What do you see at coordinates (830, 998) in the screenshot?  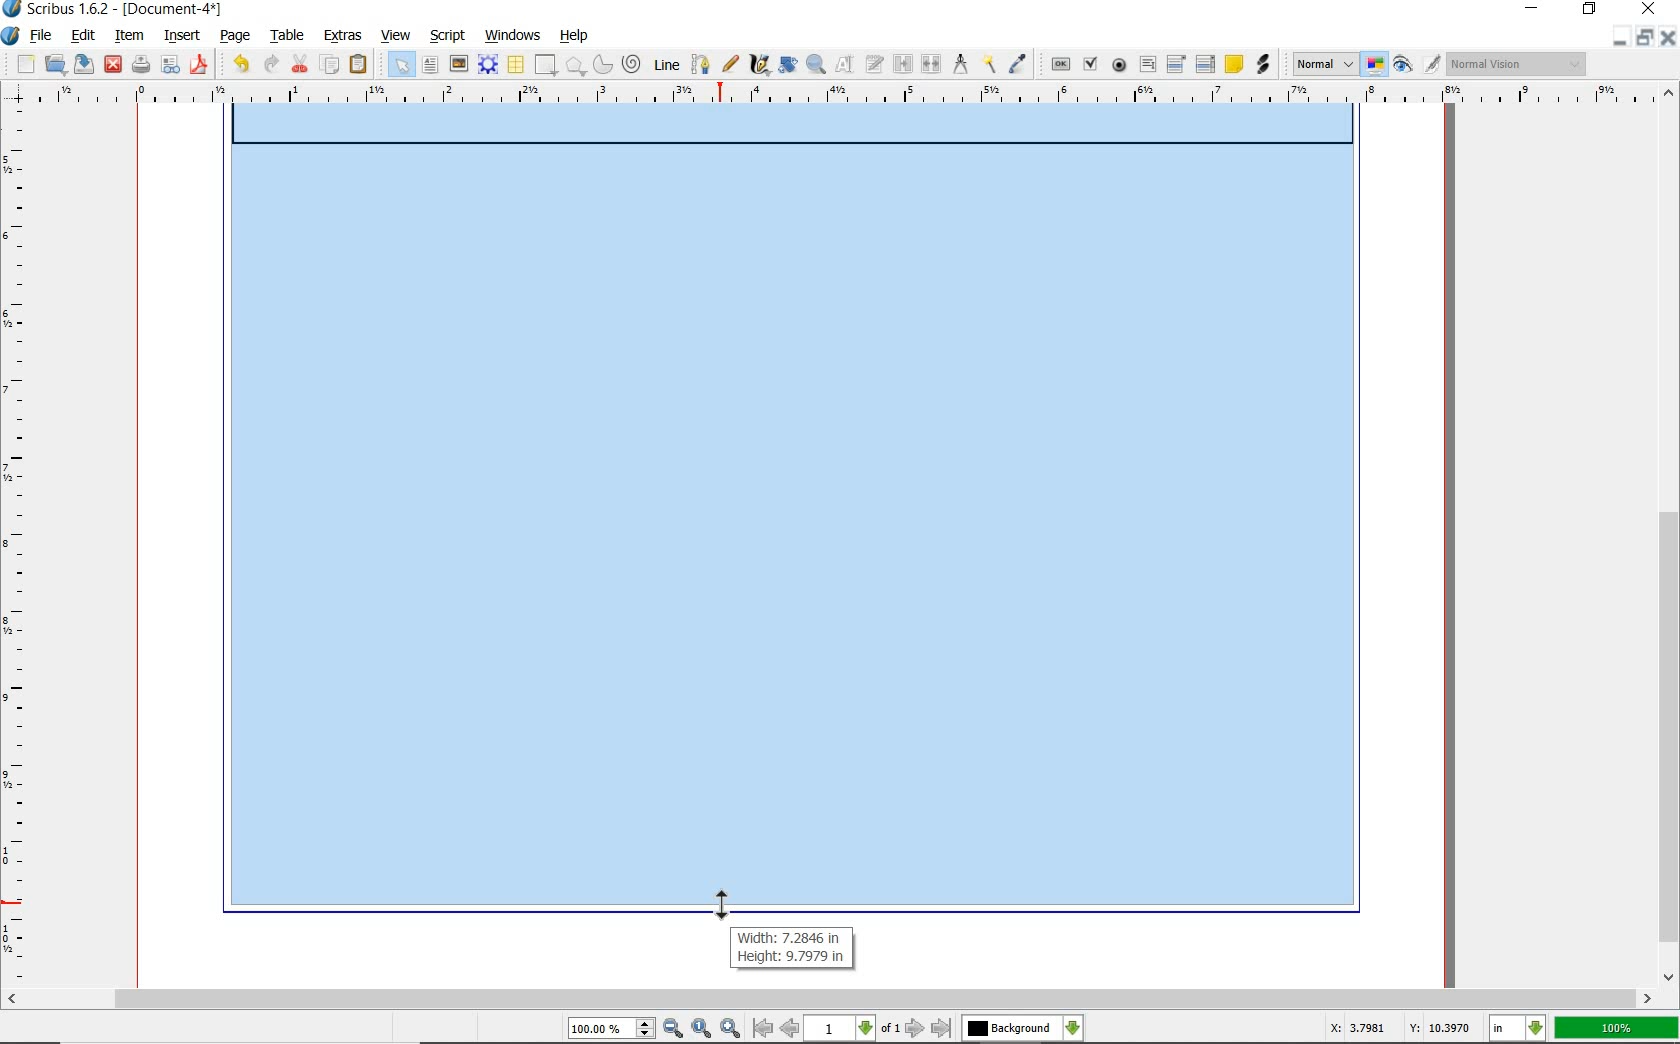 I see `scrollbar` at bounding box center [830, 998].